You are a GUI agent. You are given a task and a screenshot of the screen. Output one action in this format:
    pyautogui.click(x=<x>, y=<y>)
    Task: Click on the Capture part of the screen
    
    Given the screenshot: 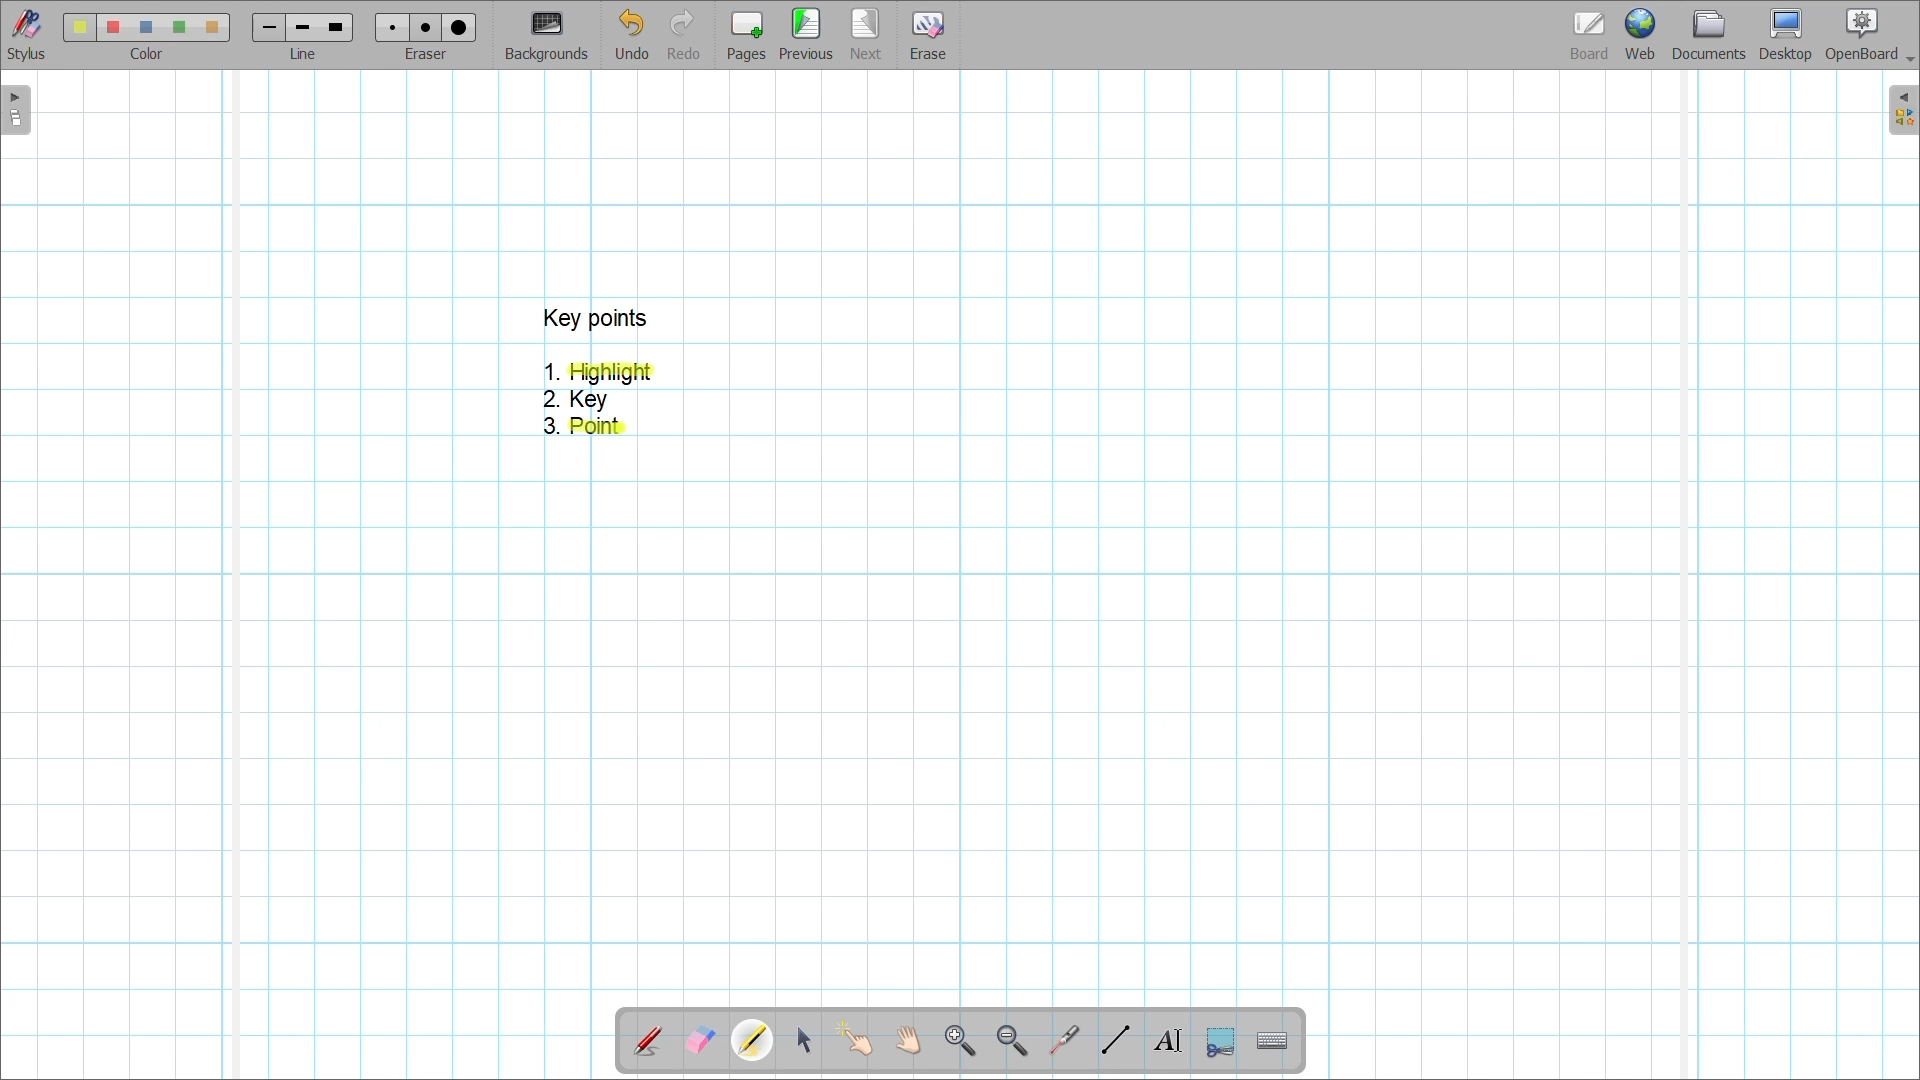 What is the action you would take?
    pyautogui.click(x=1221, y=1043)
    